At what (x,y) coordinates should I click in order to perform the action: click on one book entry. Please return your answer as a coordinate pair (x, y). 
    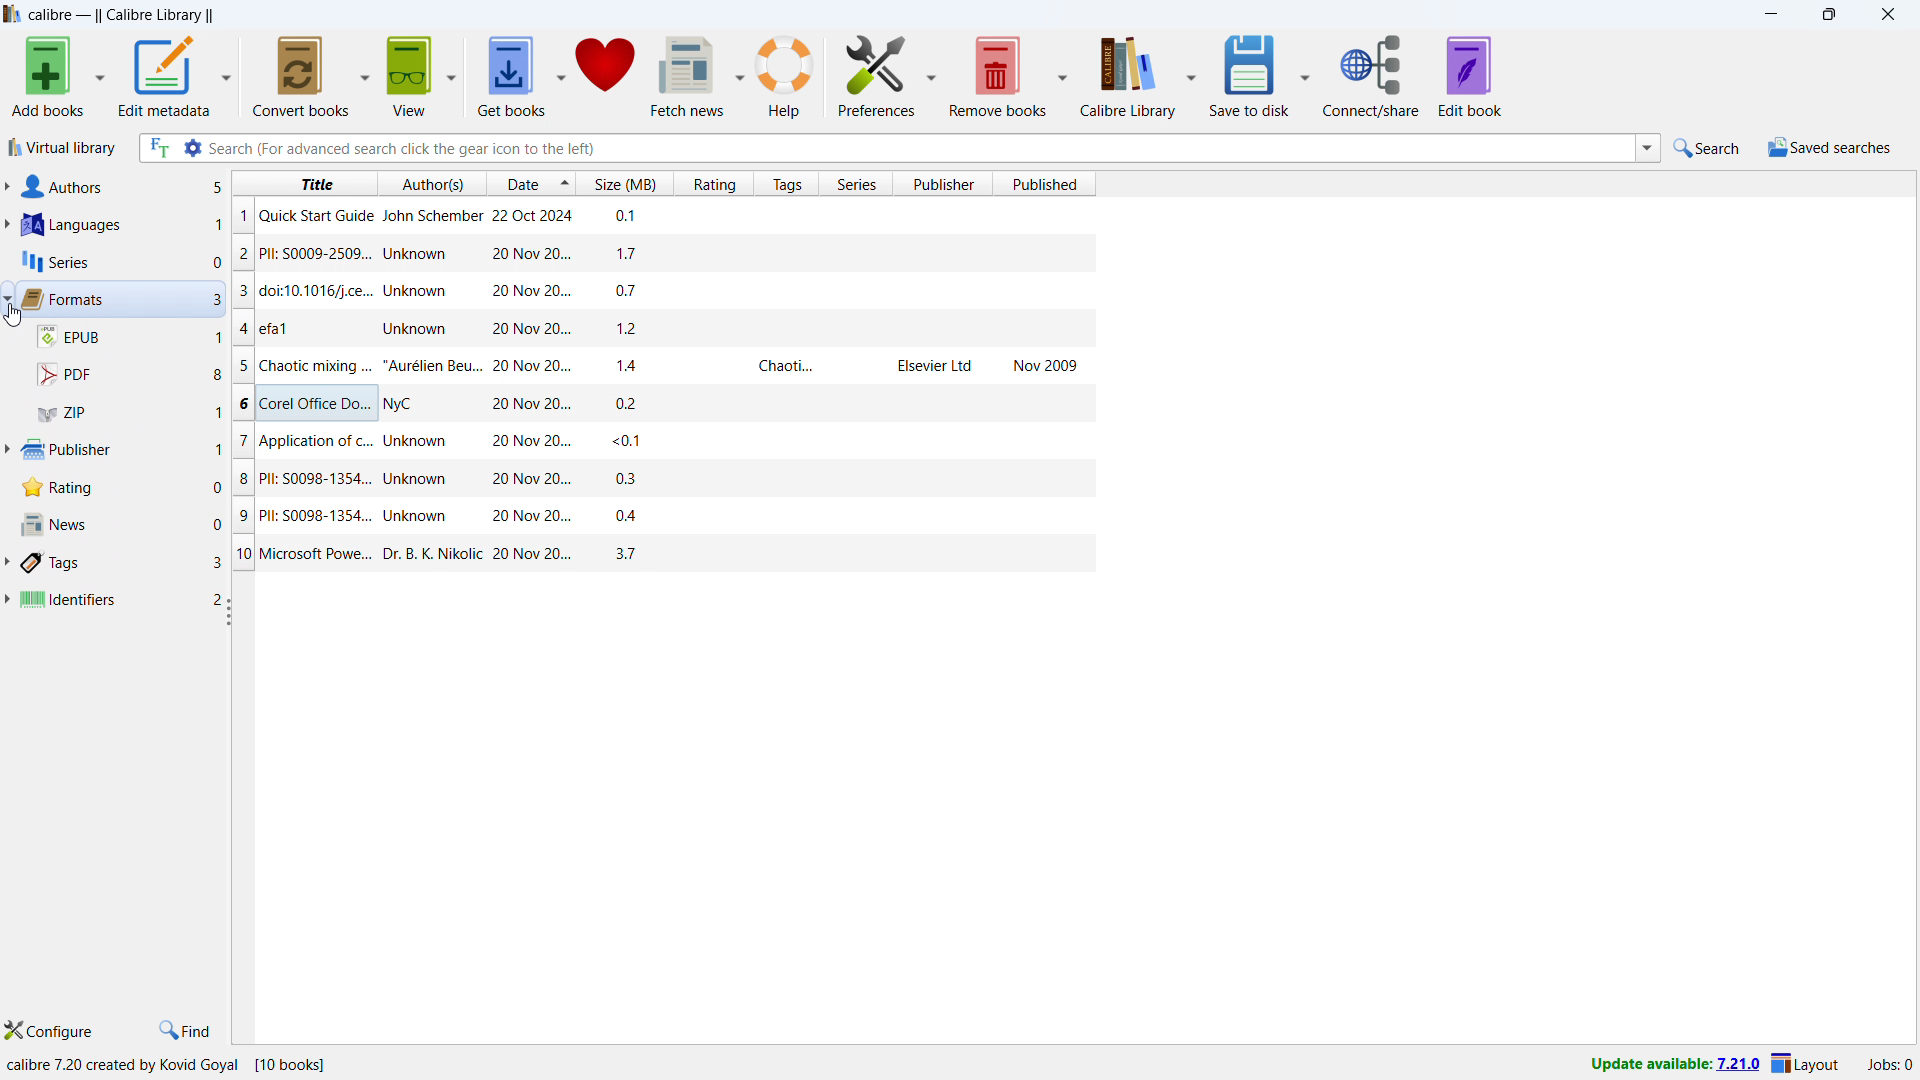
    Looking at the image, I should click on (658, 365).